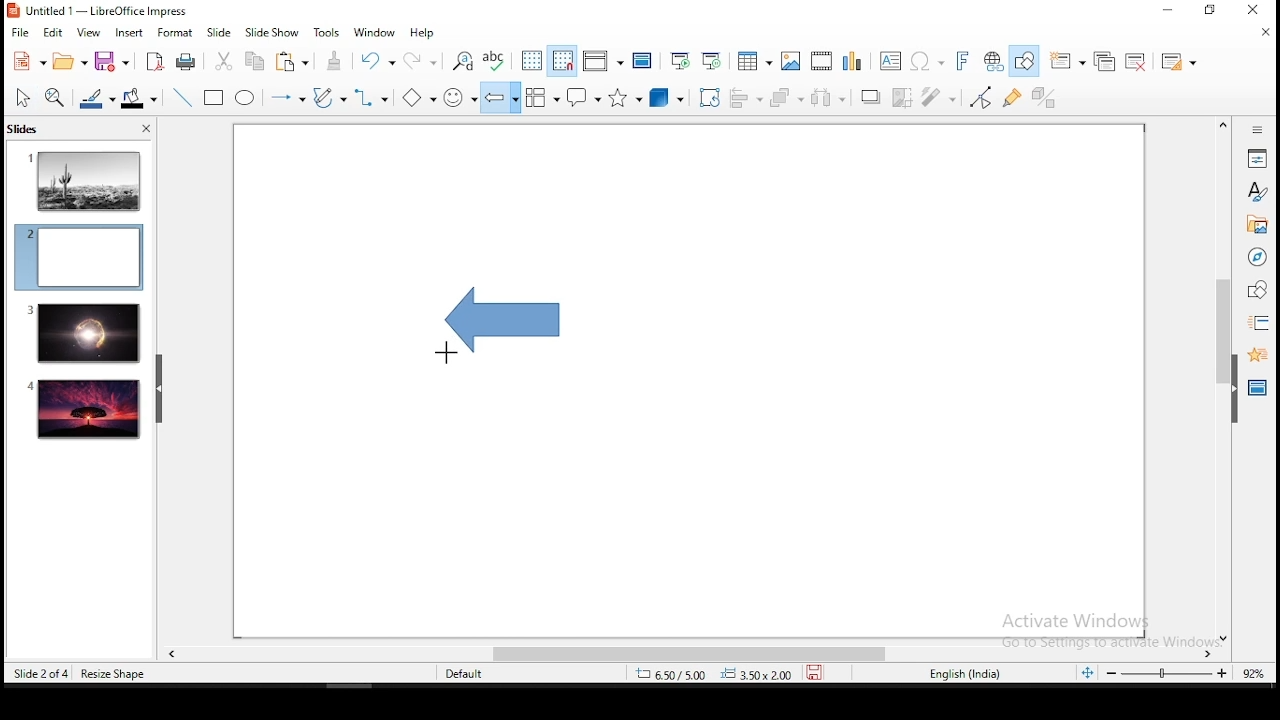 This screenshot has height=720, width=1280. What do you see at coordinates (1256, 259) in the screenshot?
I see `navigator` at bounding box center [1256, 259].